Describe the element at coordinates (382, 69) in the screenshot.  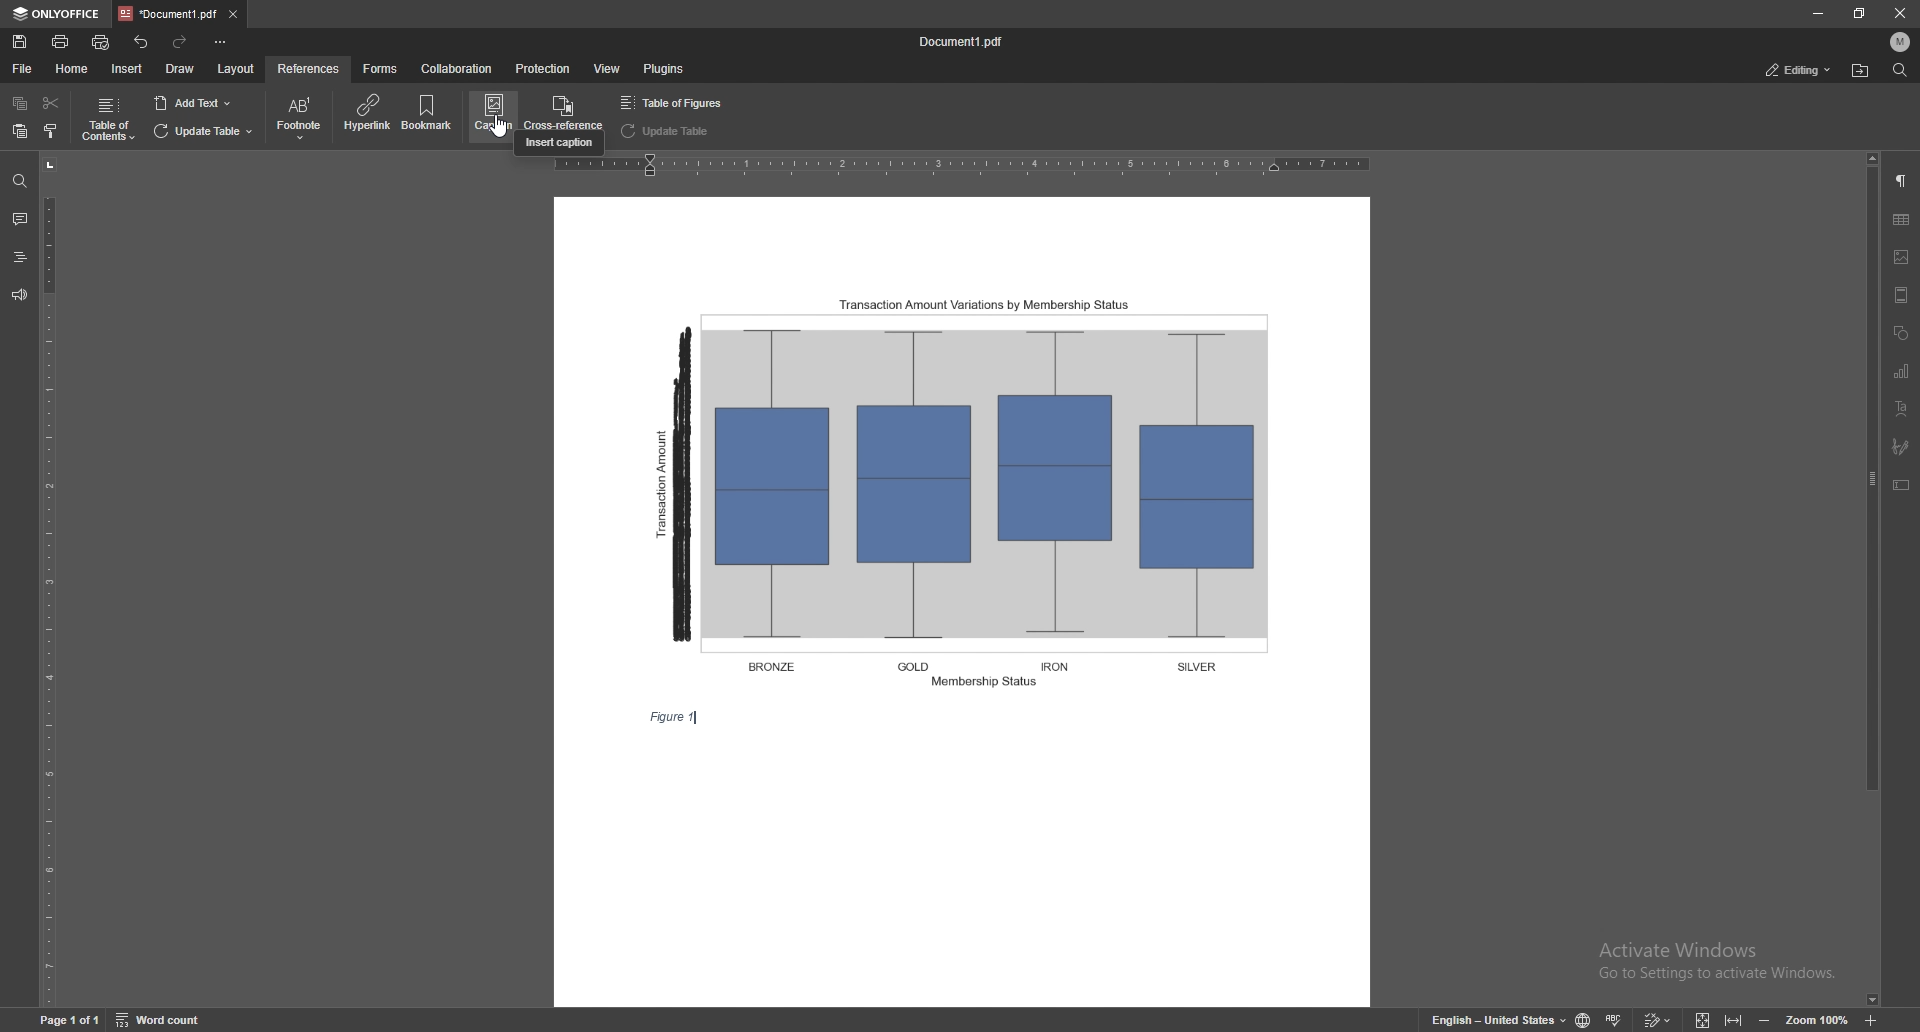
I see `forms` at that location.